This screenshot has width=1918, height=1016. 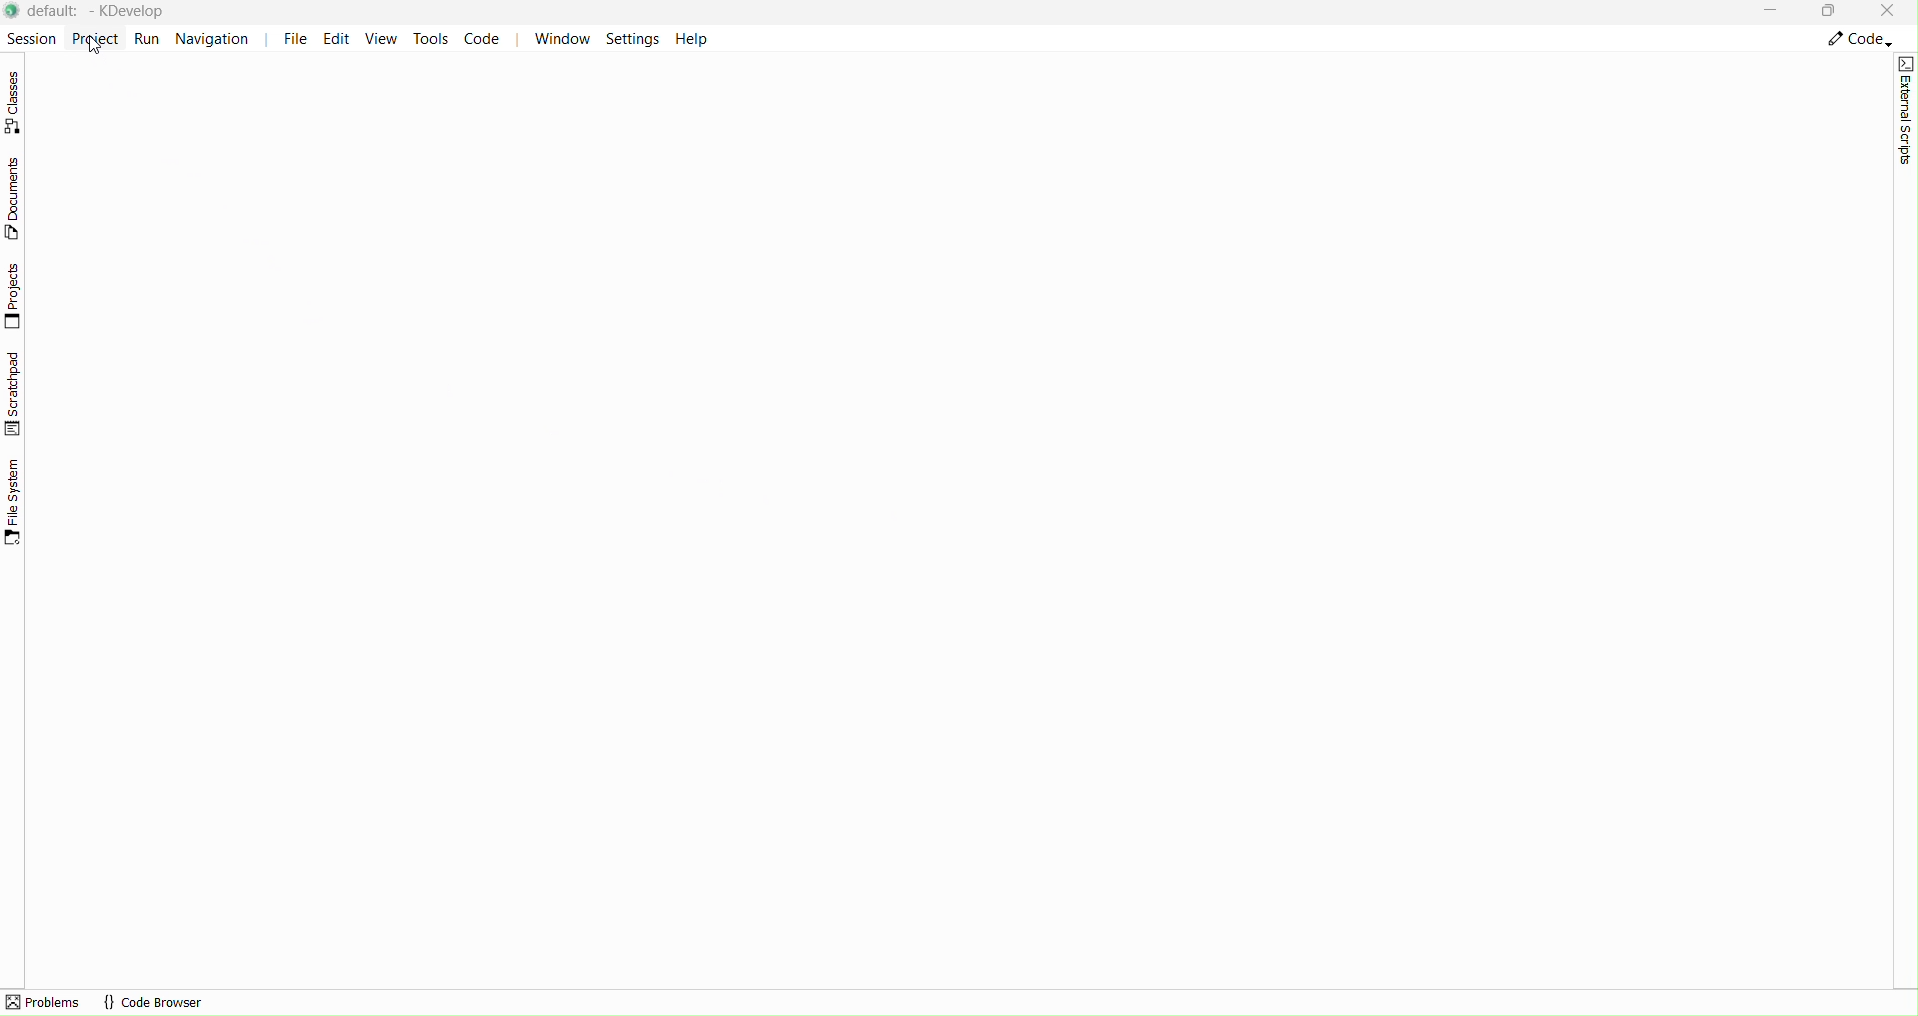 I want to click on Help, so click(x=691, y=38).